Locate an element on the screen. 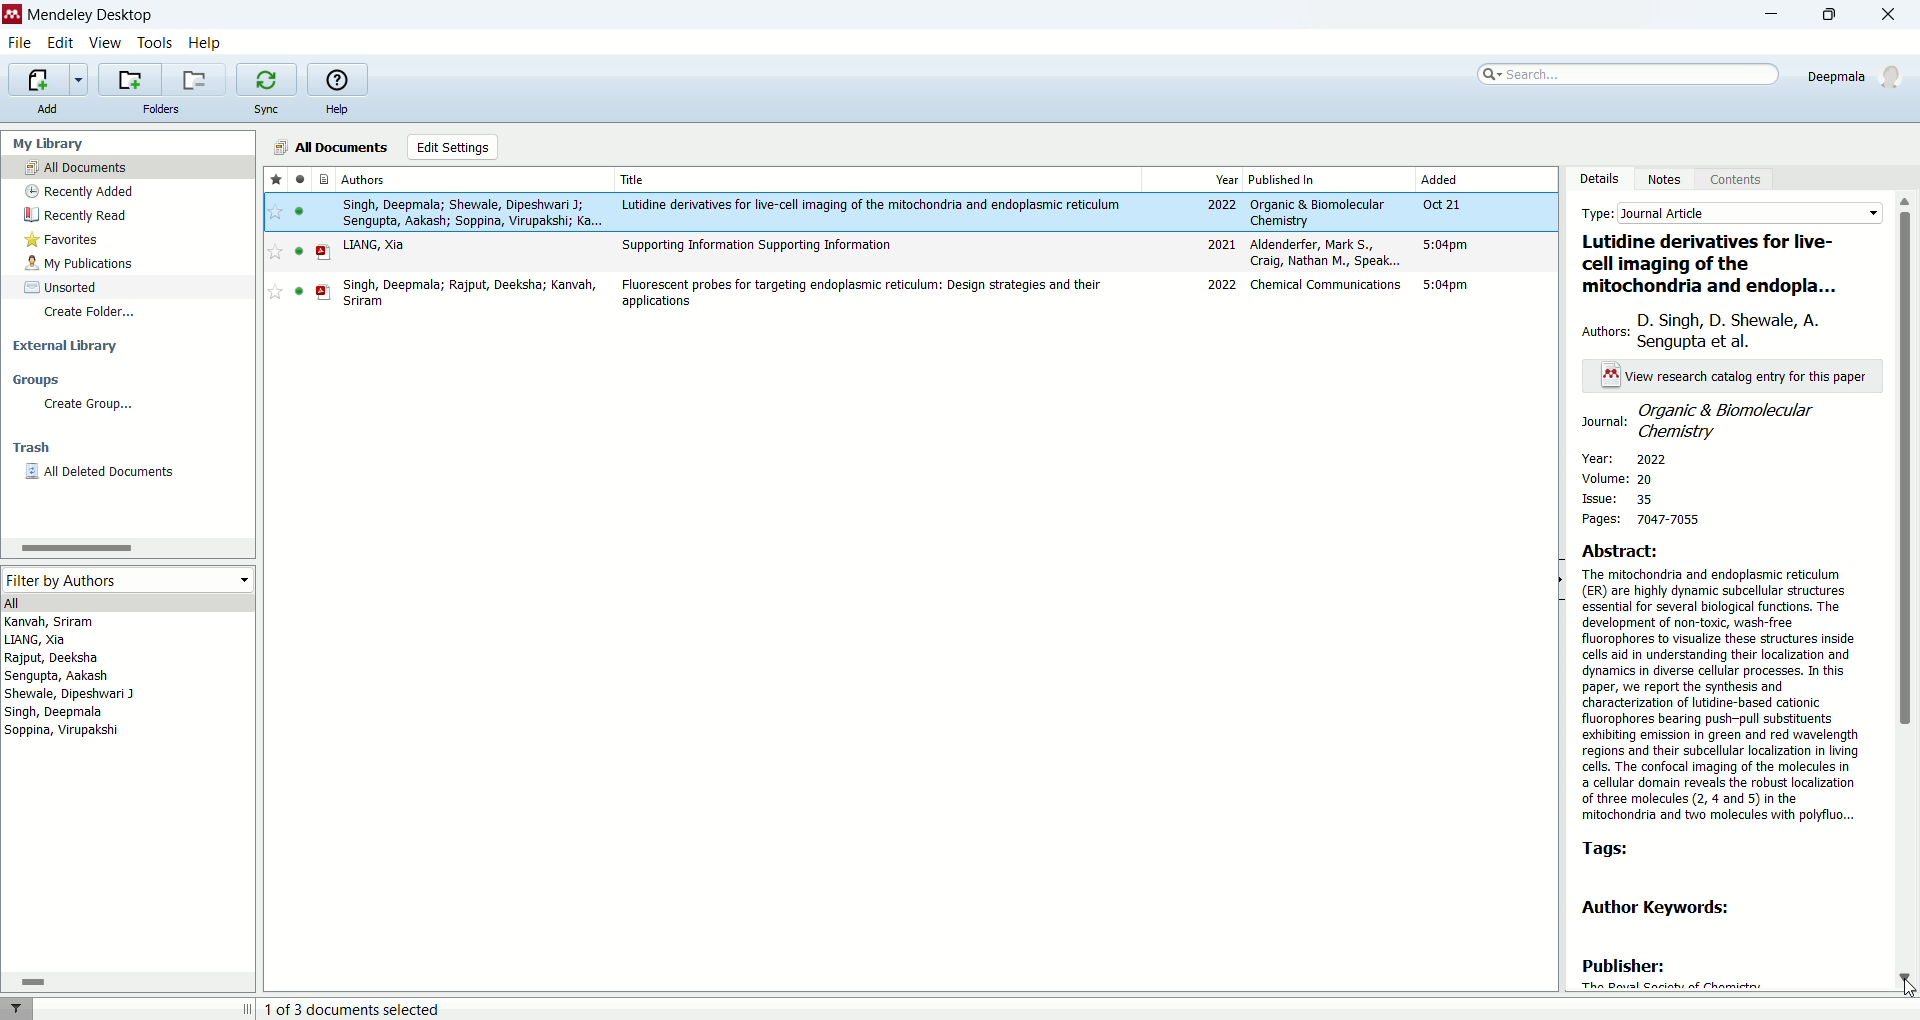  issue: 35 is located at coordinates (1629, 497).